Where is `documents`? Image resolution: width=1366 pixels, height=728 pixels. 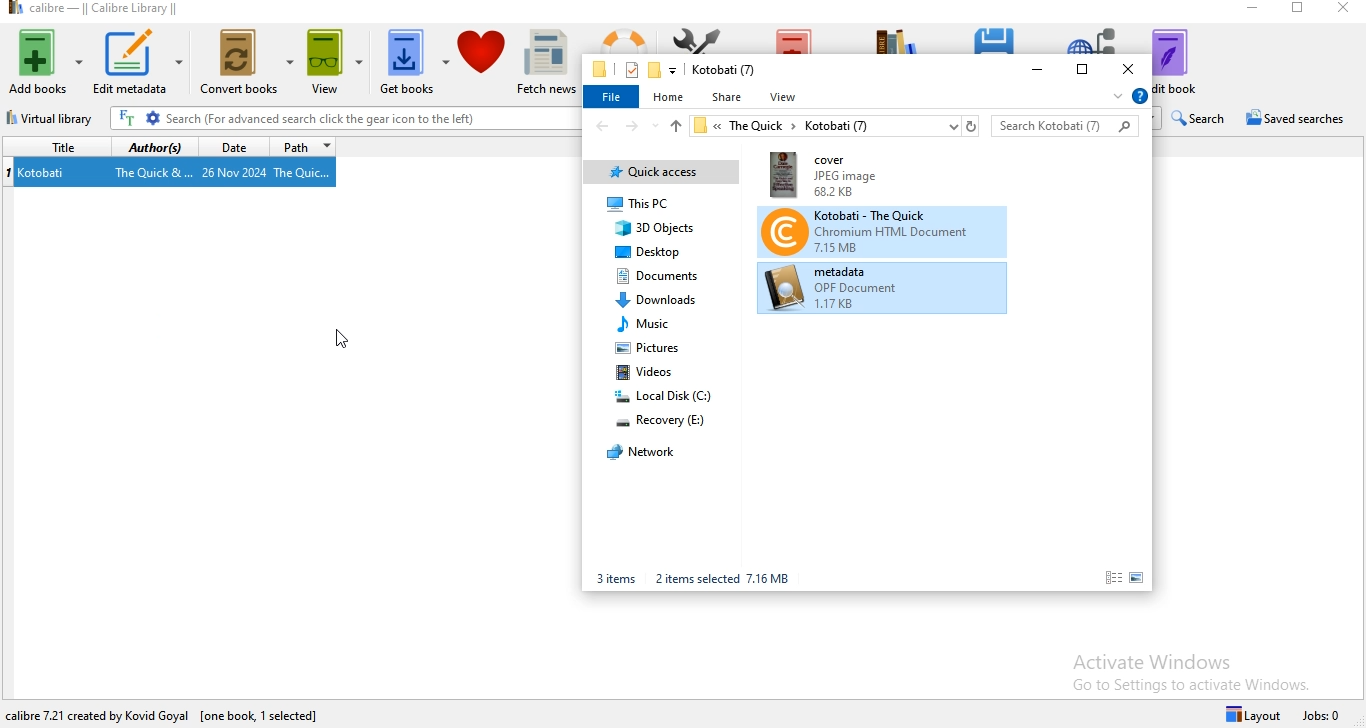
documents is located at coordinates (659, 276).